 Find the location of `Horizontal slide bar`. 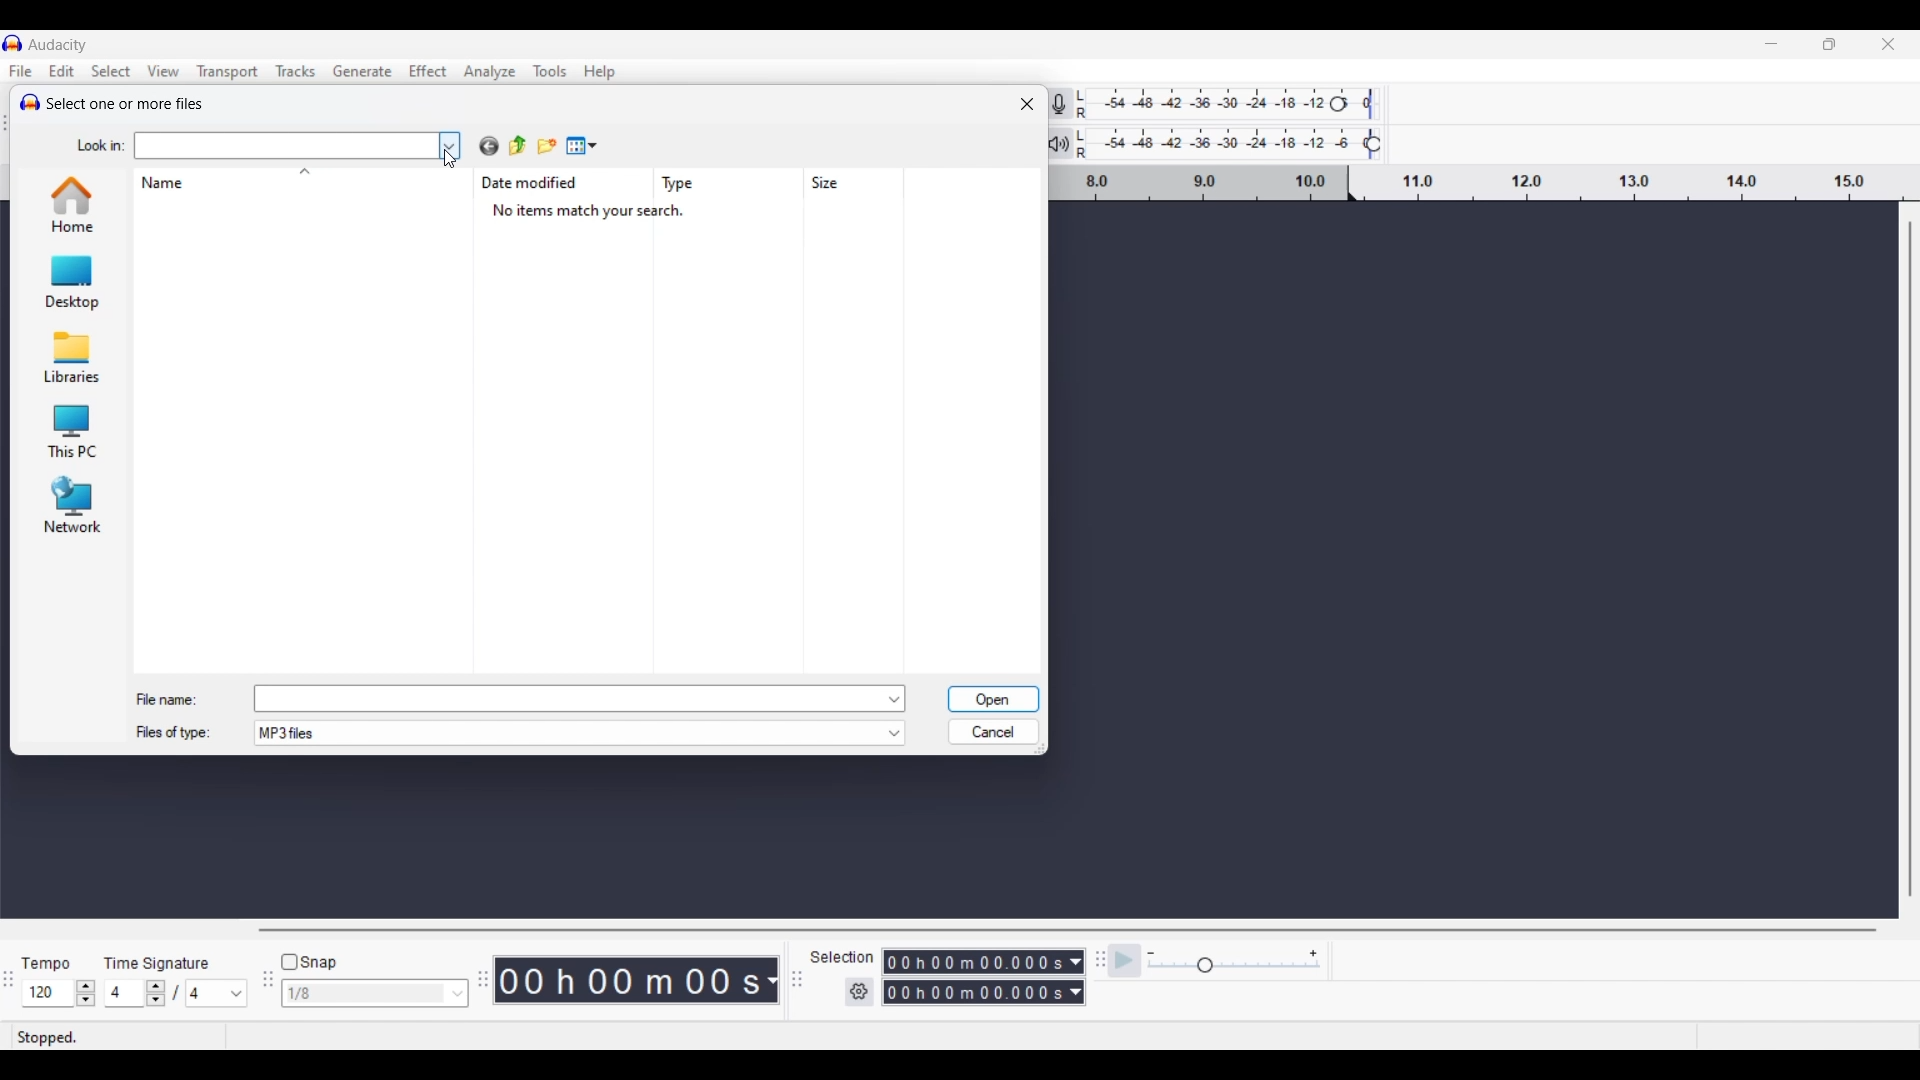

Horizontal slide bar is located at coordinates (1066, 931).